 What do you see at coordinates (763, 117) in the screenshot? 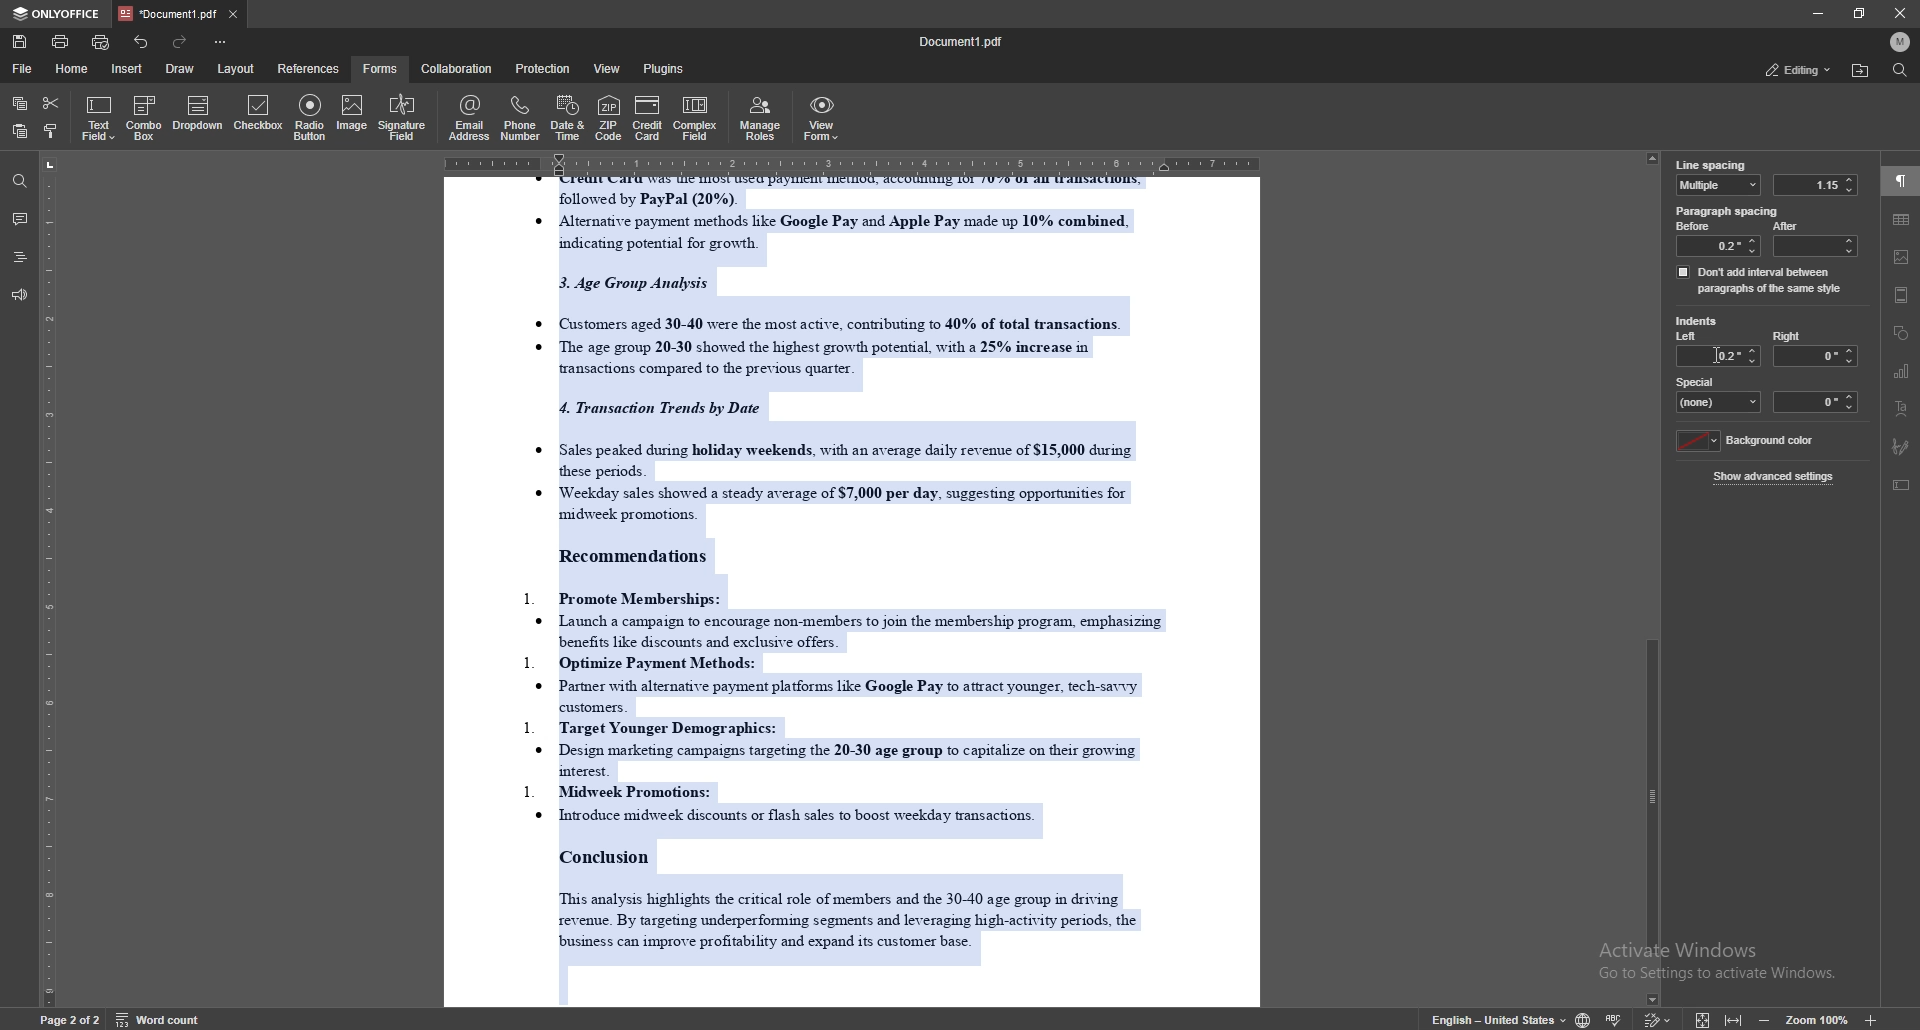
I see `manage roles` at bounding box center [763, 117].